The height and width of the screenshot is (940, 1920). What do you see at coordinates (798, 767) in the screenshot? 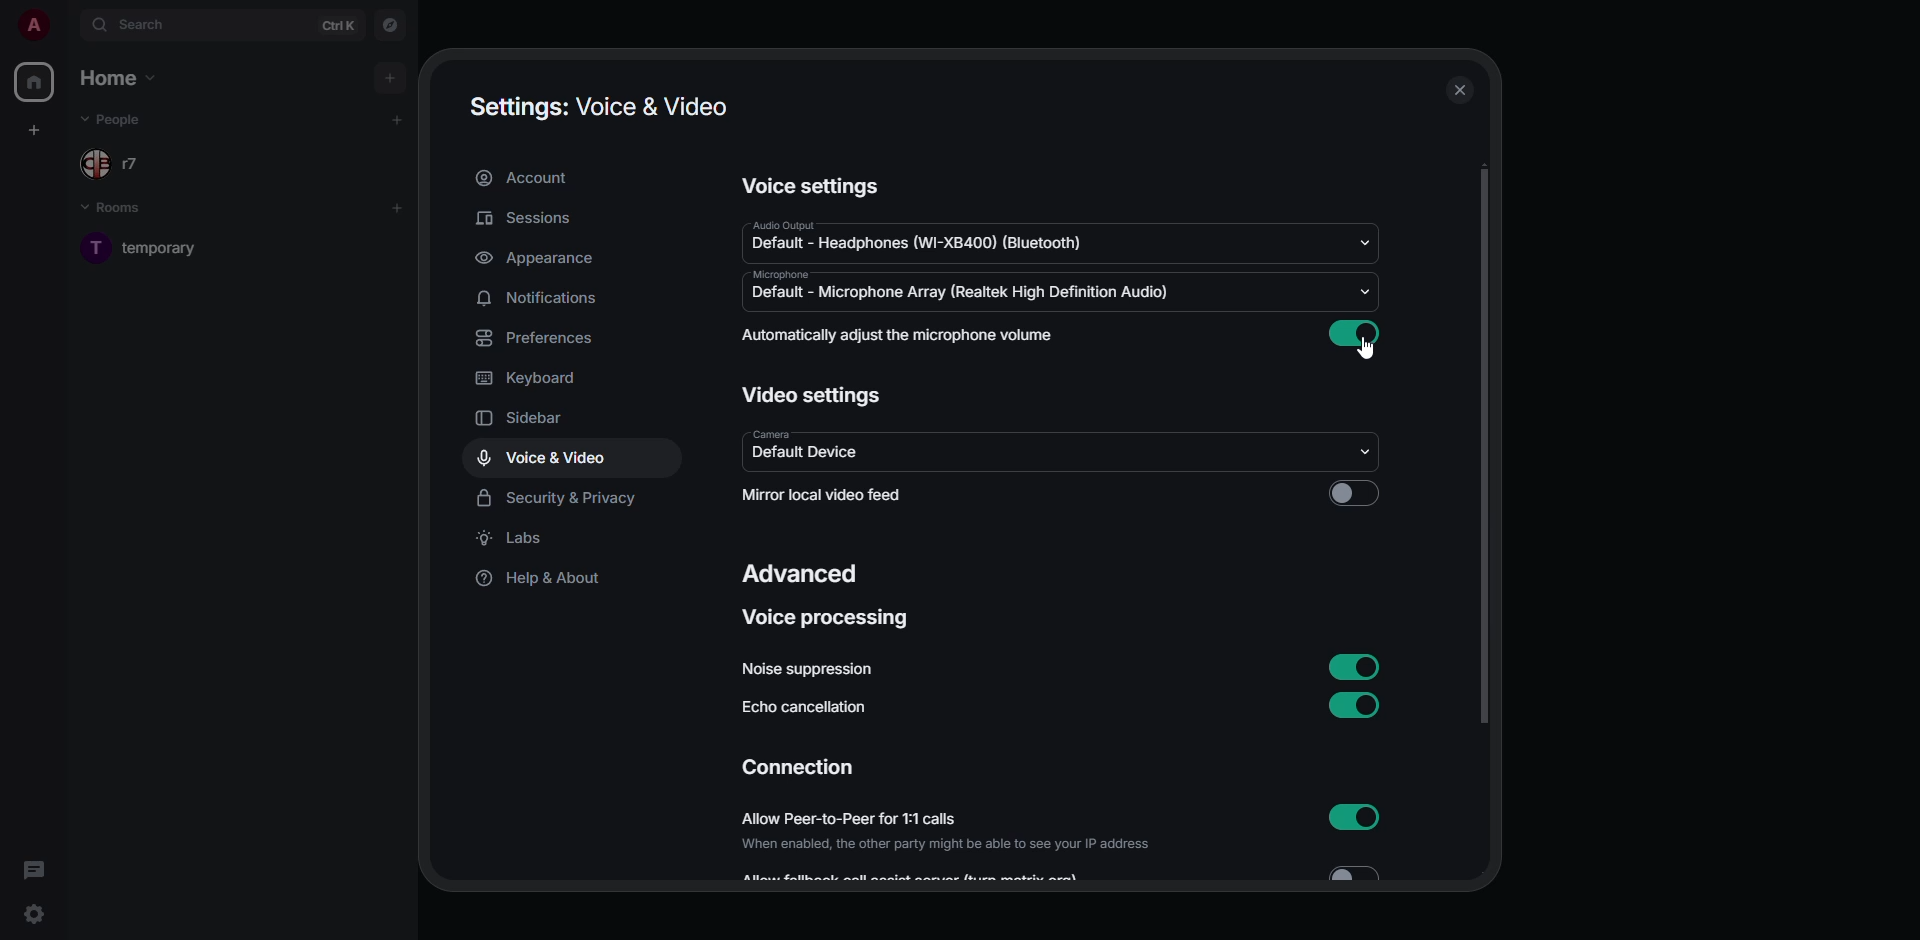
I see `connection` at bounding box center [798, 767].